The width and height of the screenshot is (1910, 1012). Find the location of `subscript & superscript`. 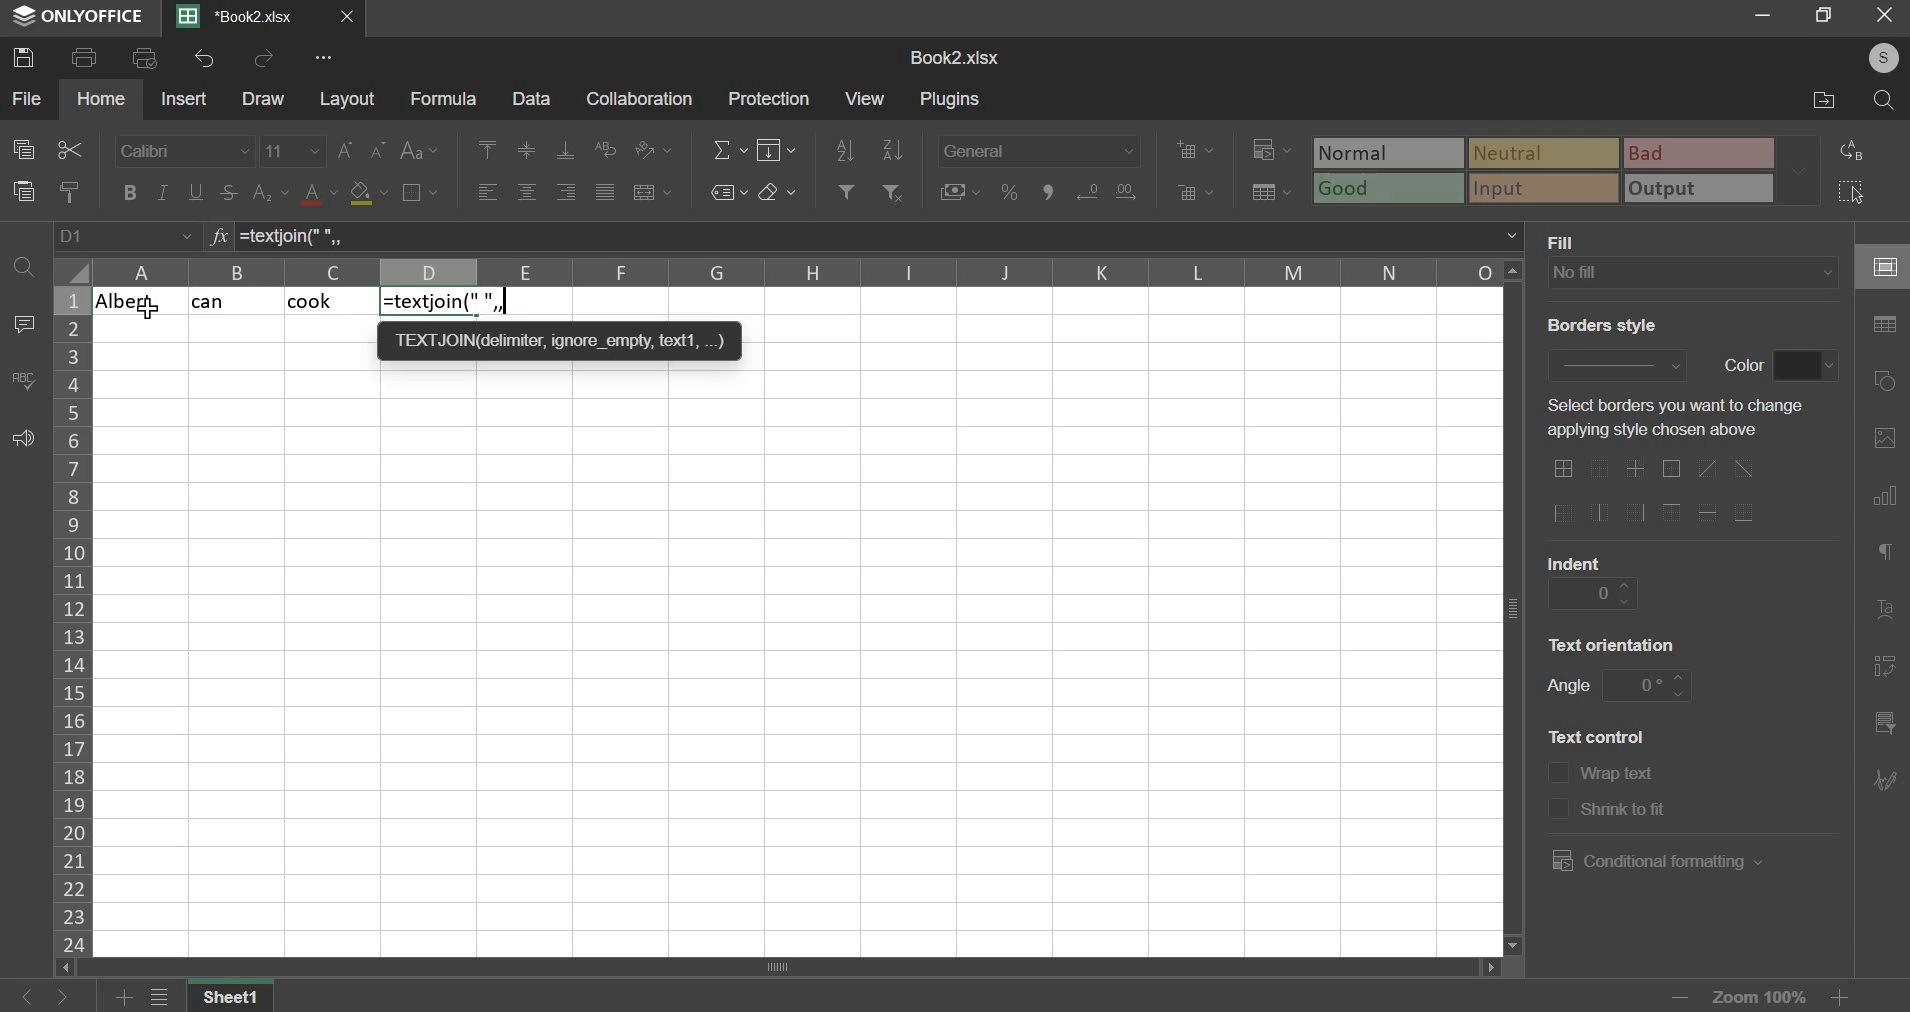

subscript & superscript is located at coordinates (270, 191).